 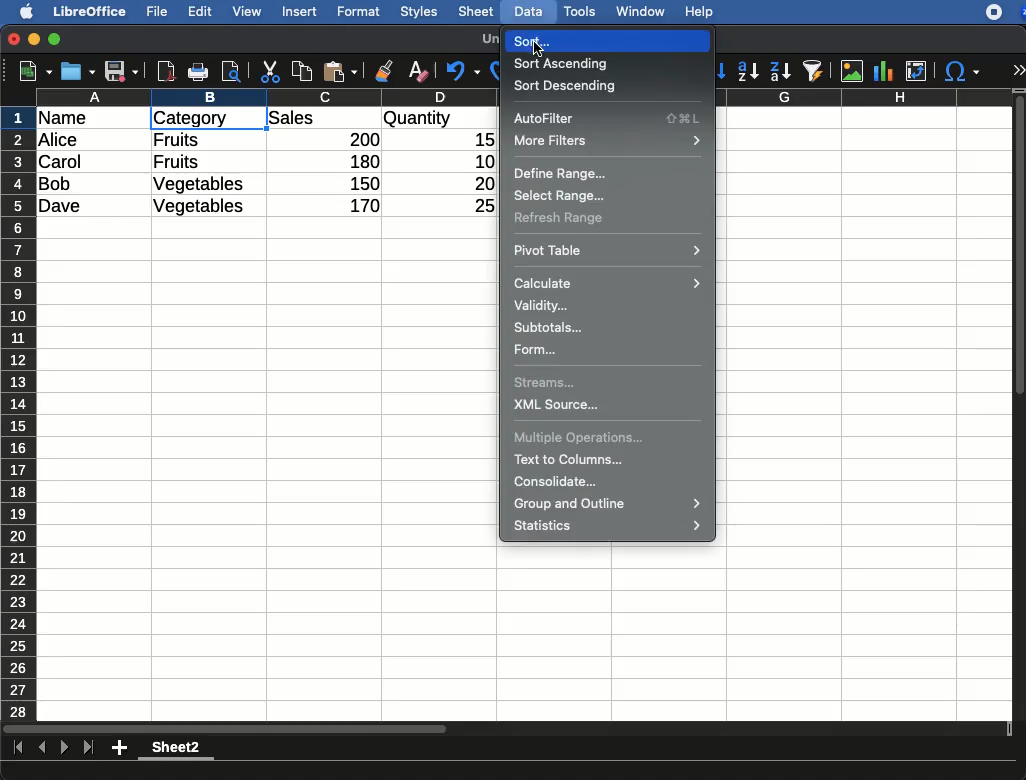 I want to click on 15, so click(x=479, y=140).